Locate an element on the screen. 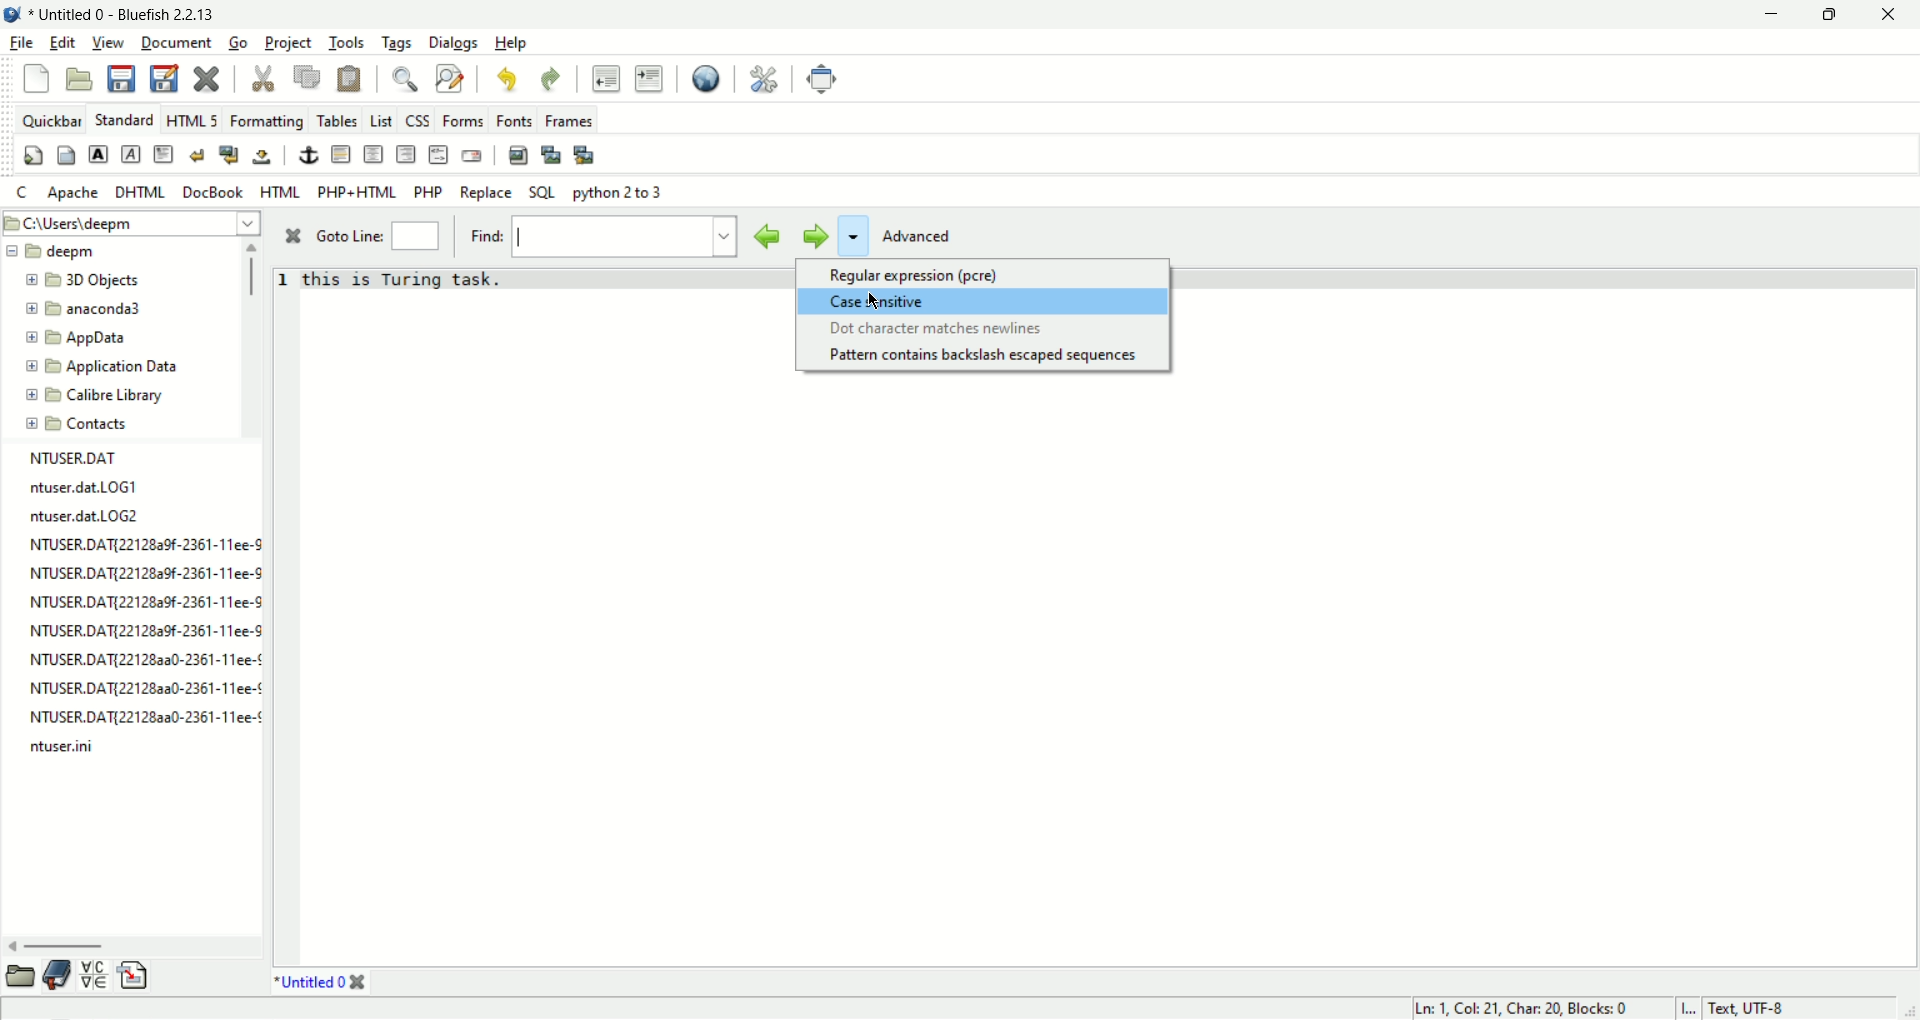  NTUSER.DAT{22128a3a0-2361-11ee-¢ is located at coordinates (137, 688).